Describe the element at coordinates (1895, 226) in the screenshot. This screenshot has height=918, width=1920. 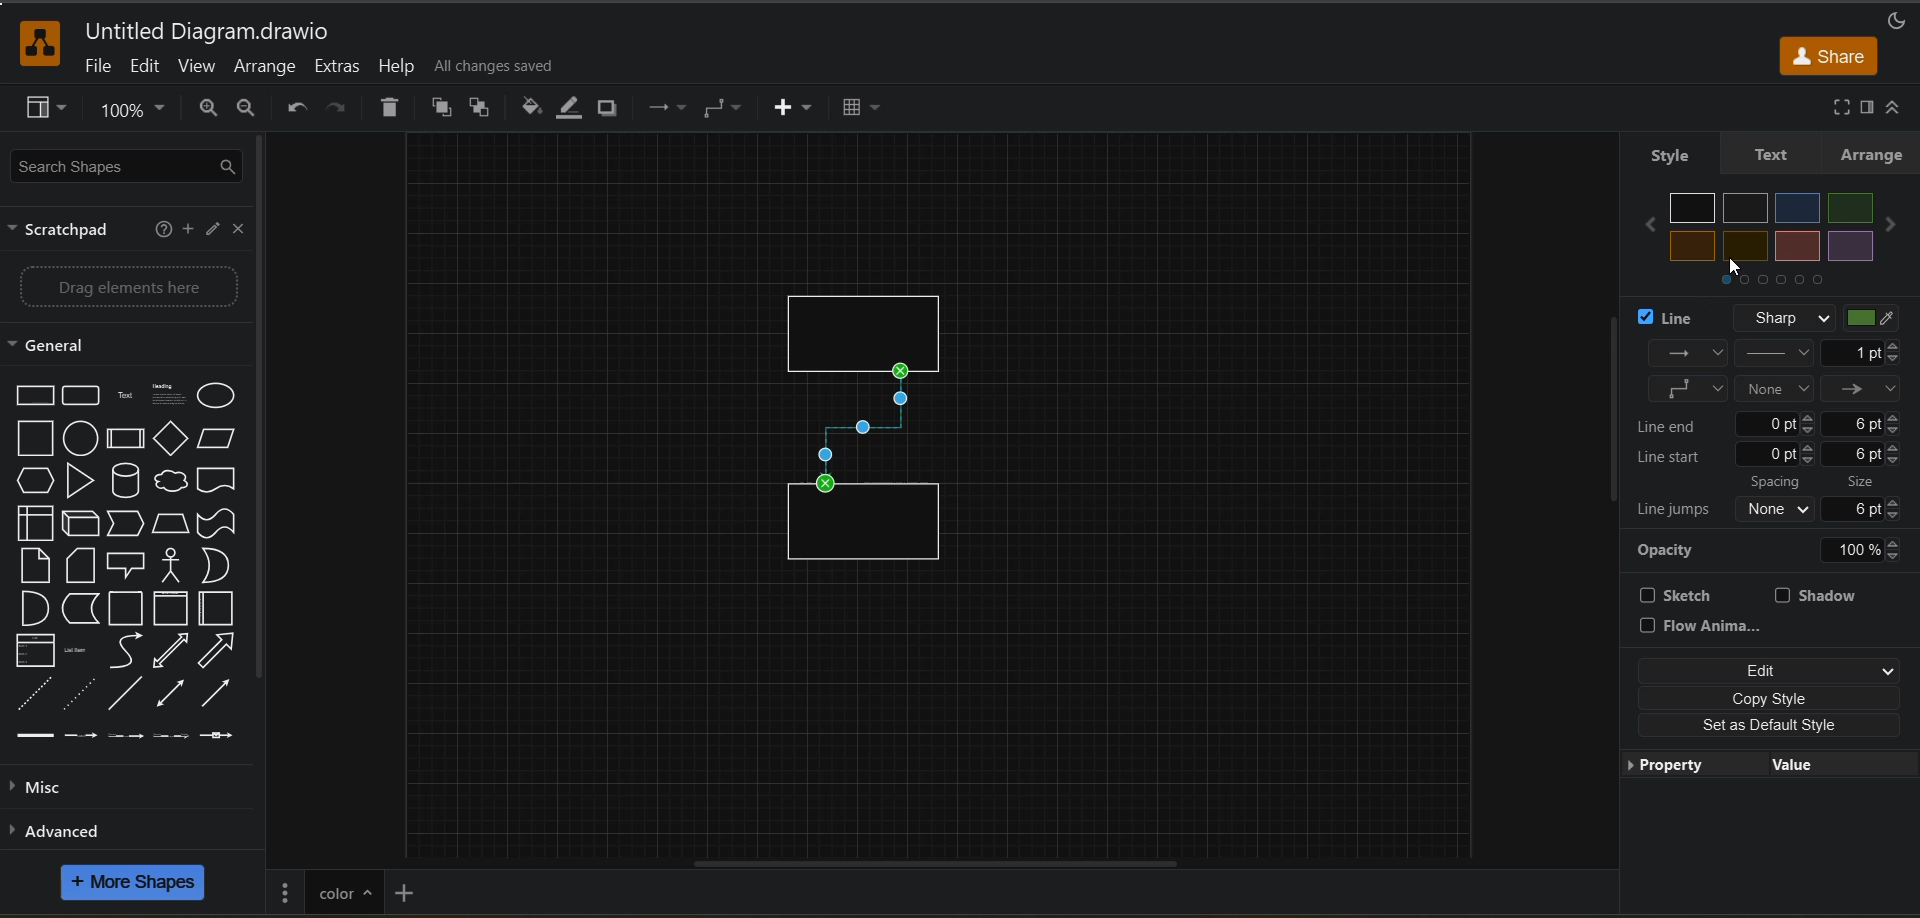
I see `next` at that location.